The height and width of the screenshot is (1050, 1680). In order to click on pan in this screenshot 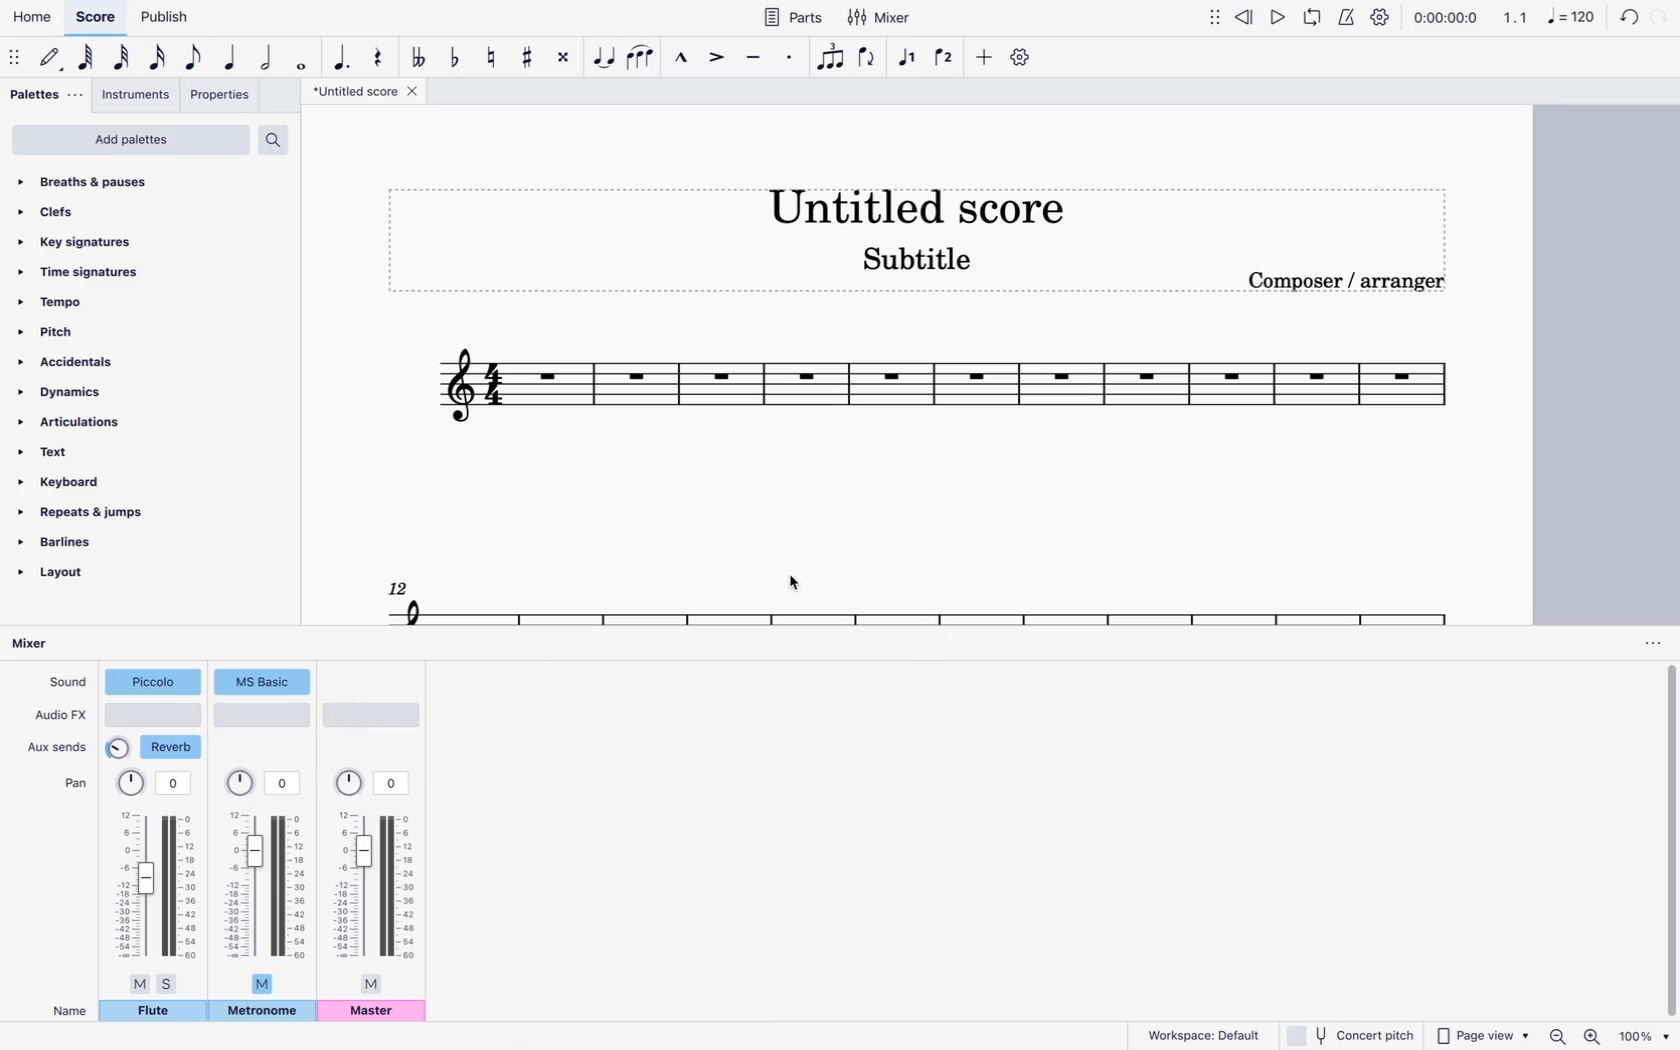, I will do `click(156, 881)`.